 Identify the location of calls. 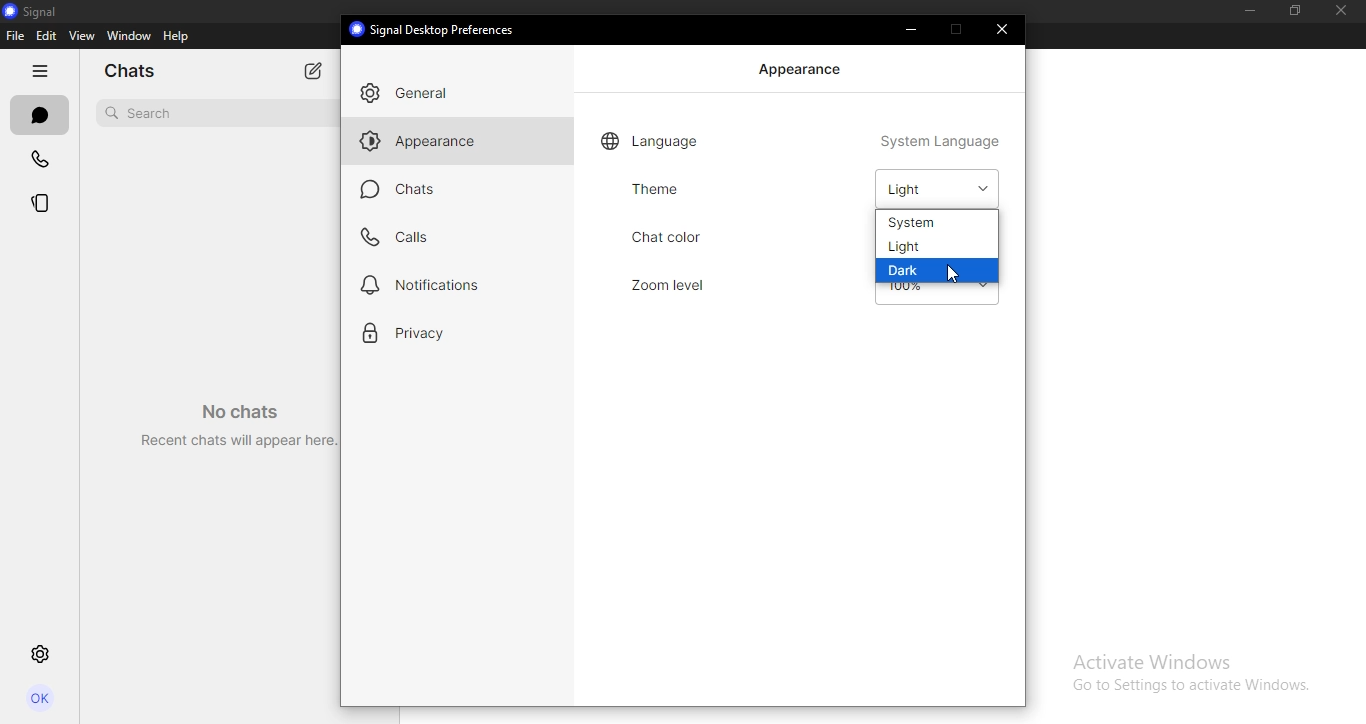
(40, 161).